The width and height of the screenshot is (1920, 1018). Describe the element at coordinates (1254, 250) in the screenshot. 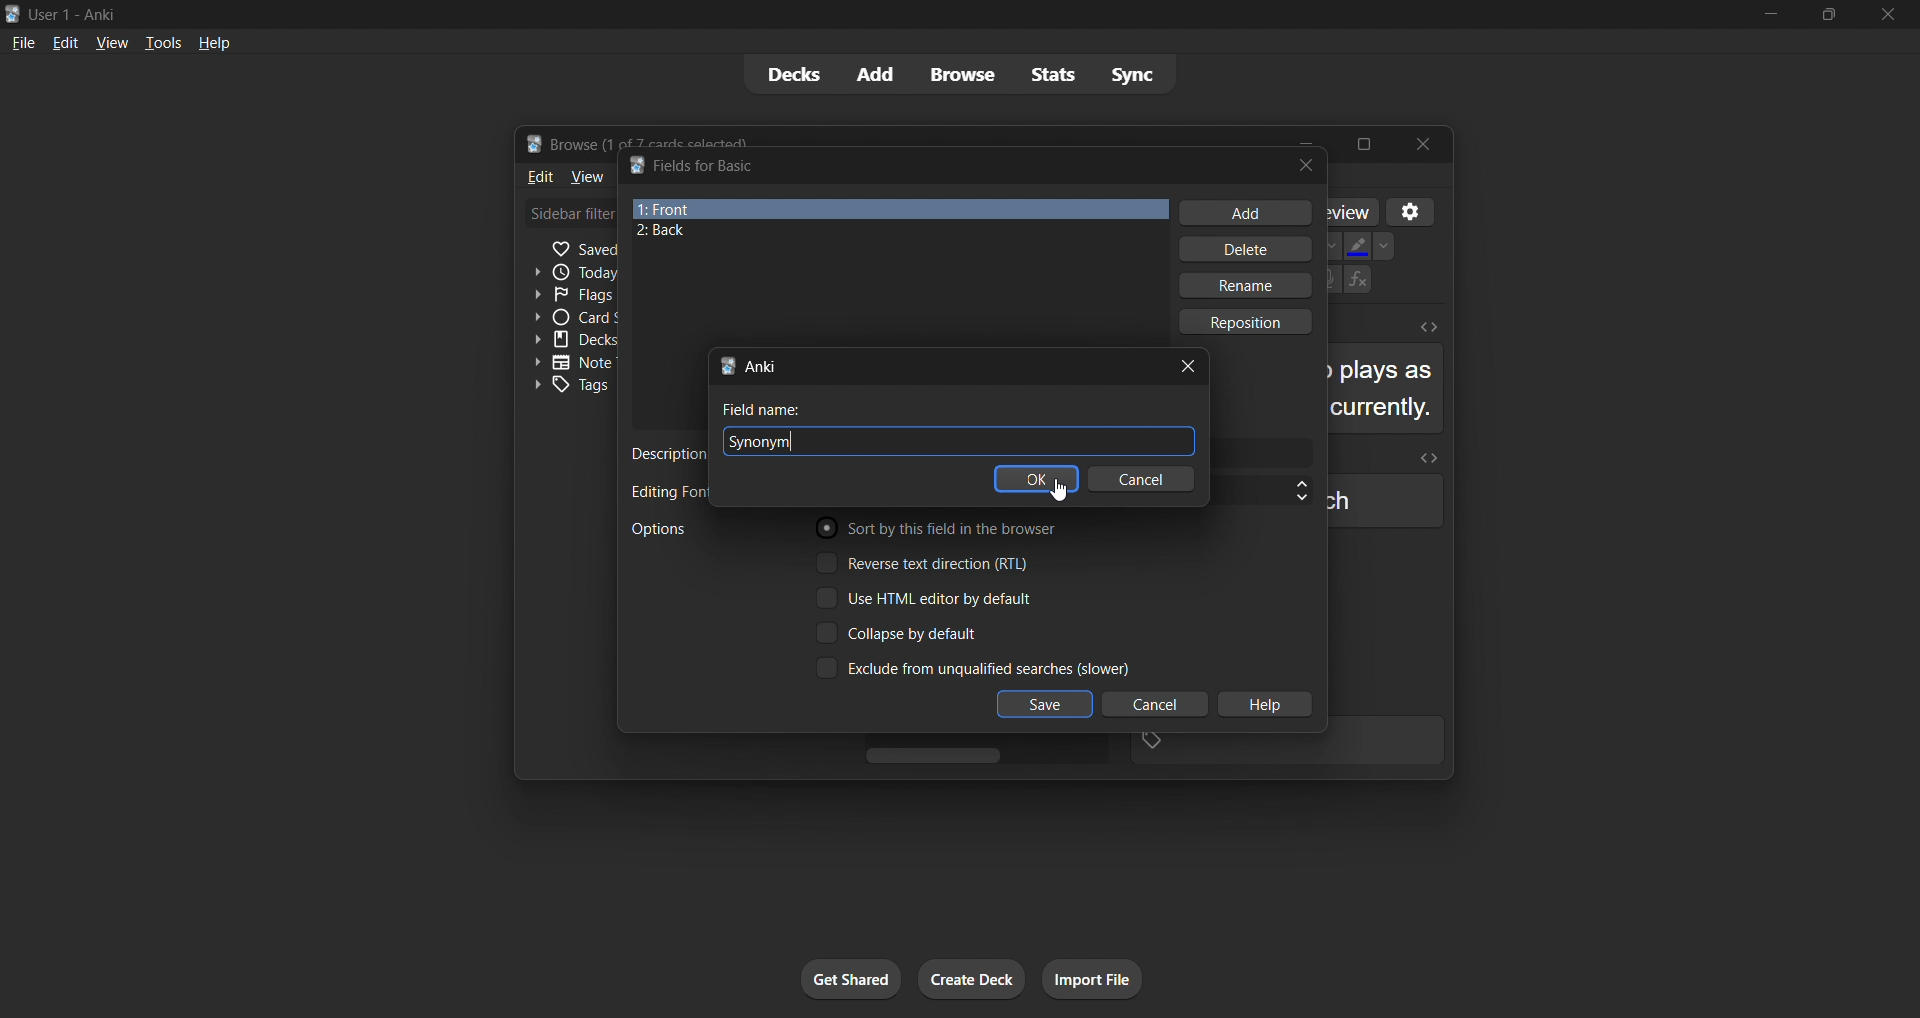

I see `delete field` at that location.